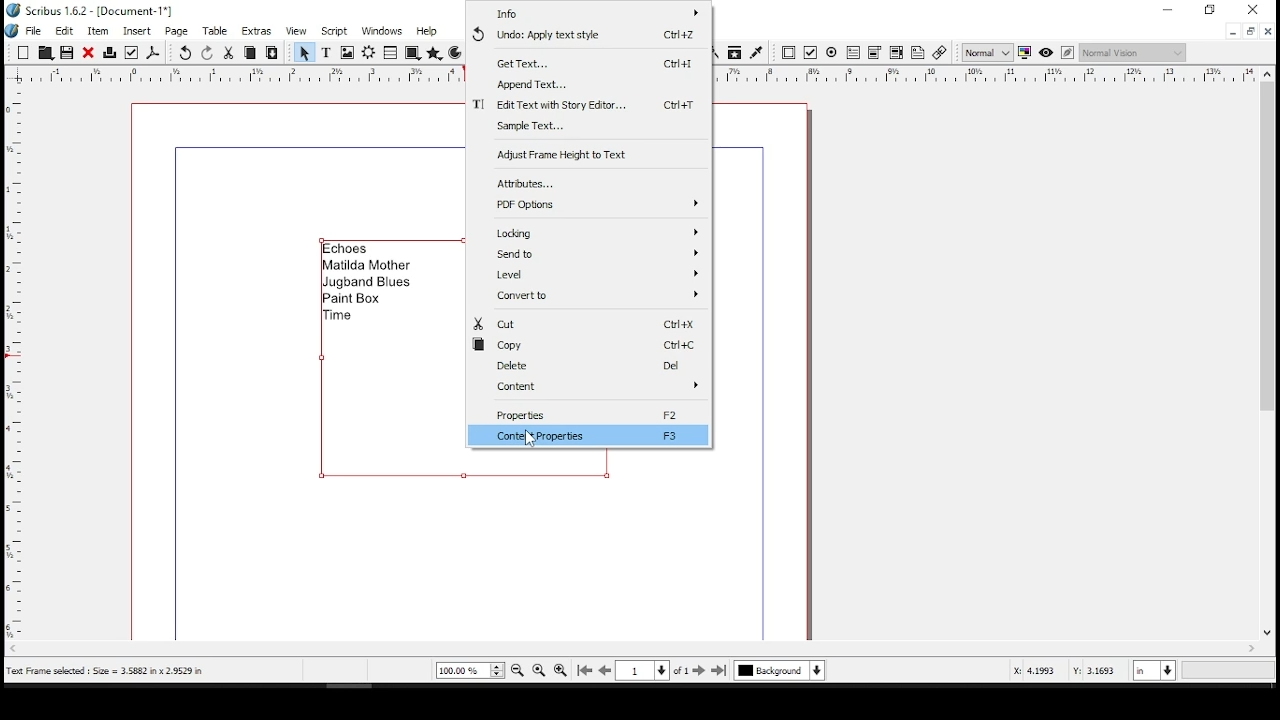 Image resolution: width=1280 pixels, height=720 pixels. What do you see at coordinates (12, 32) in the screenshot?
I see `logo` at bounding box center [12, 32].